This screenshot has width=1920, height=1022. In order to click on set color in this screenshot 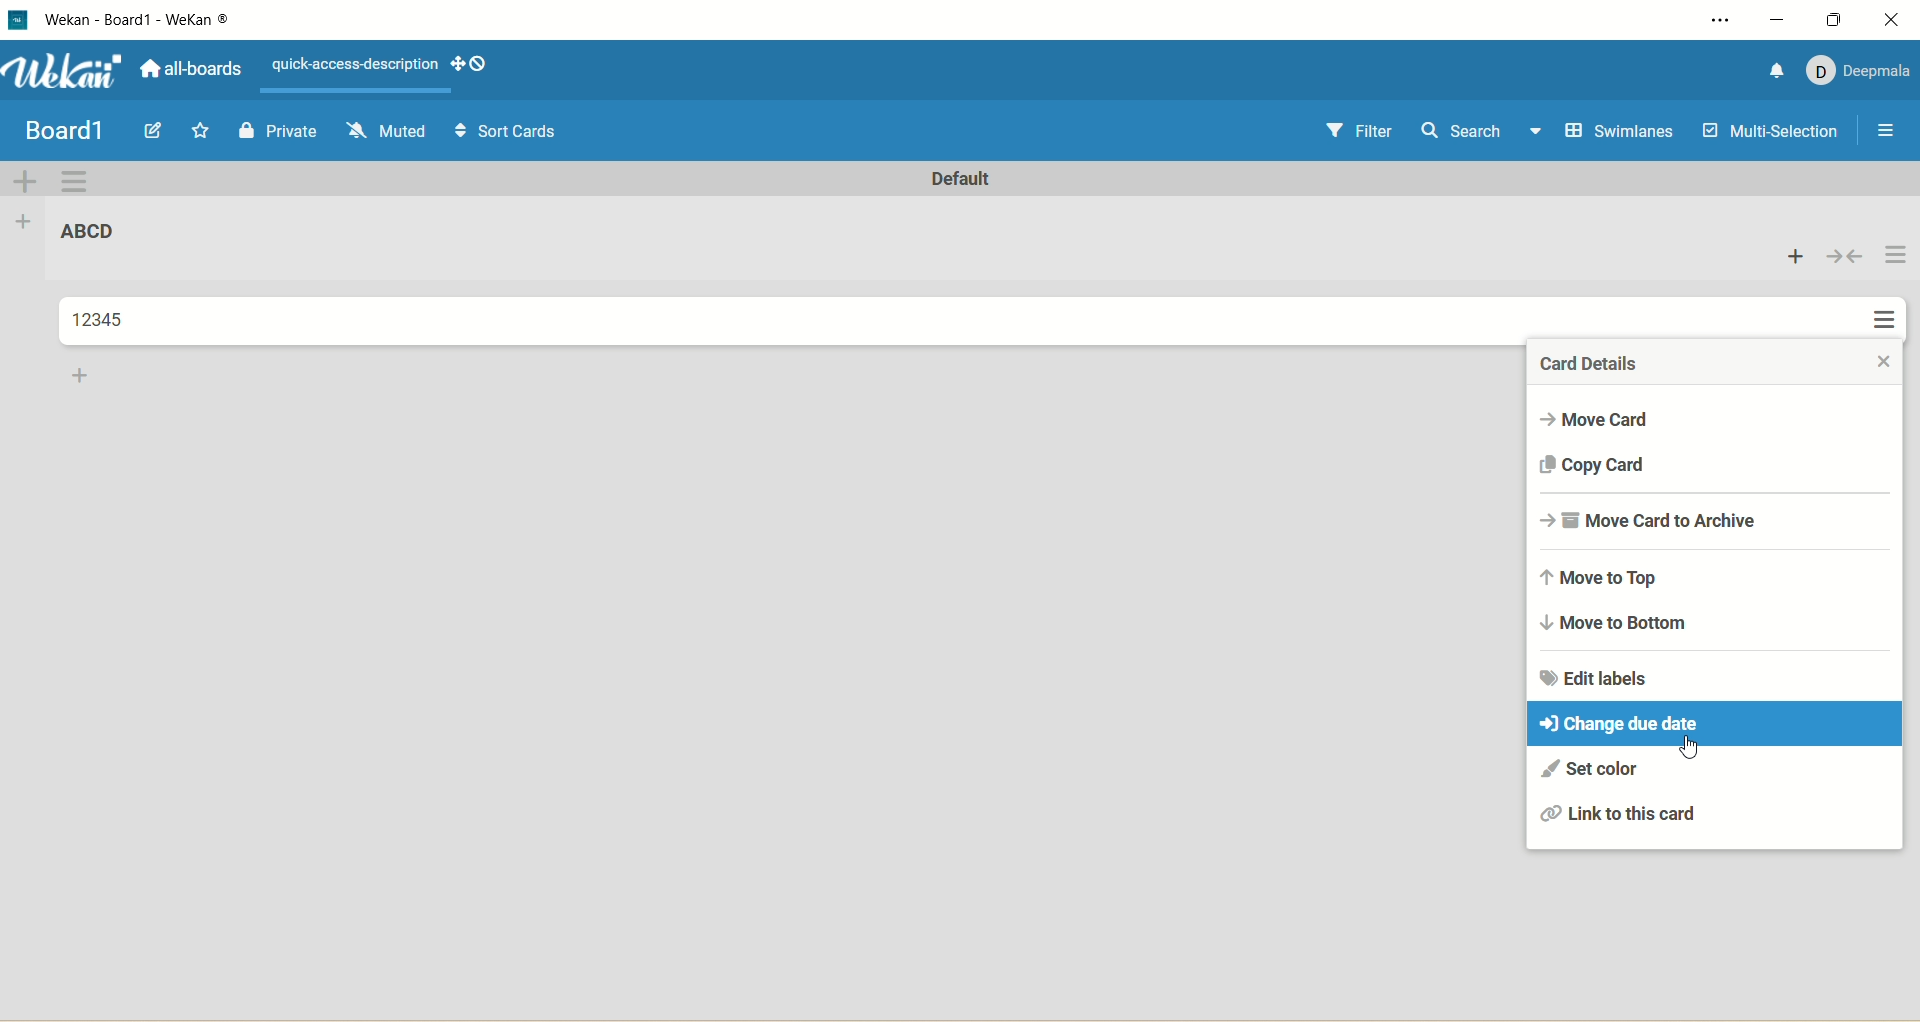, I will do `click(1589, 770)`.